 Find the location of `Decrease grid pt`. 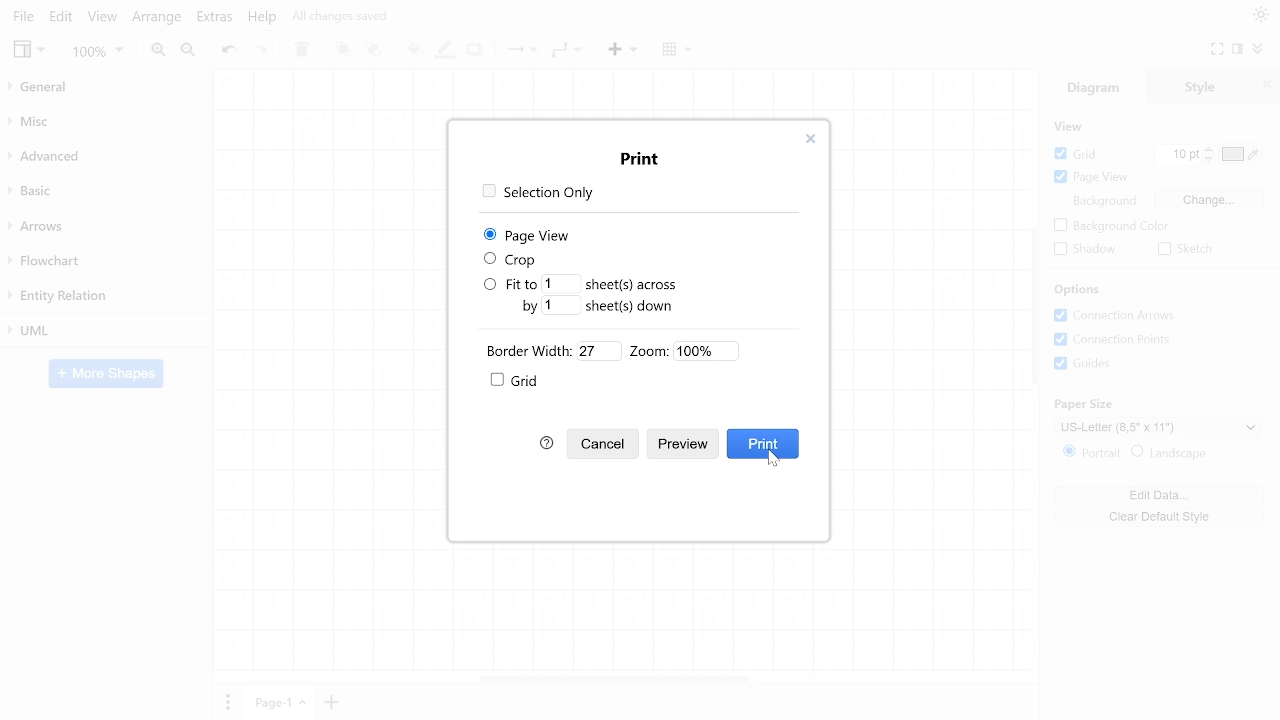

Decrease grid pt is located at coordinates (1210, 159).